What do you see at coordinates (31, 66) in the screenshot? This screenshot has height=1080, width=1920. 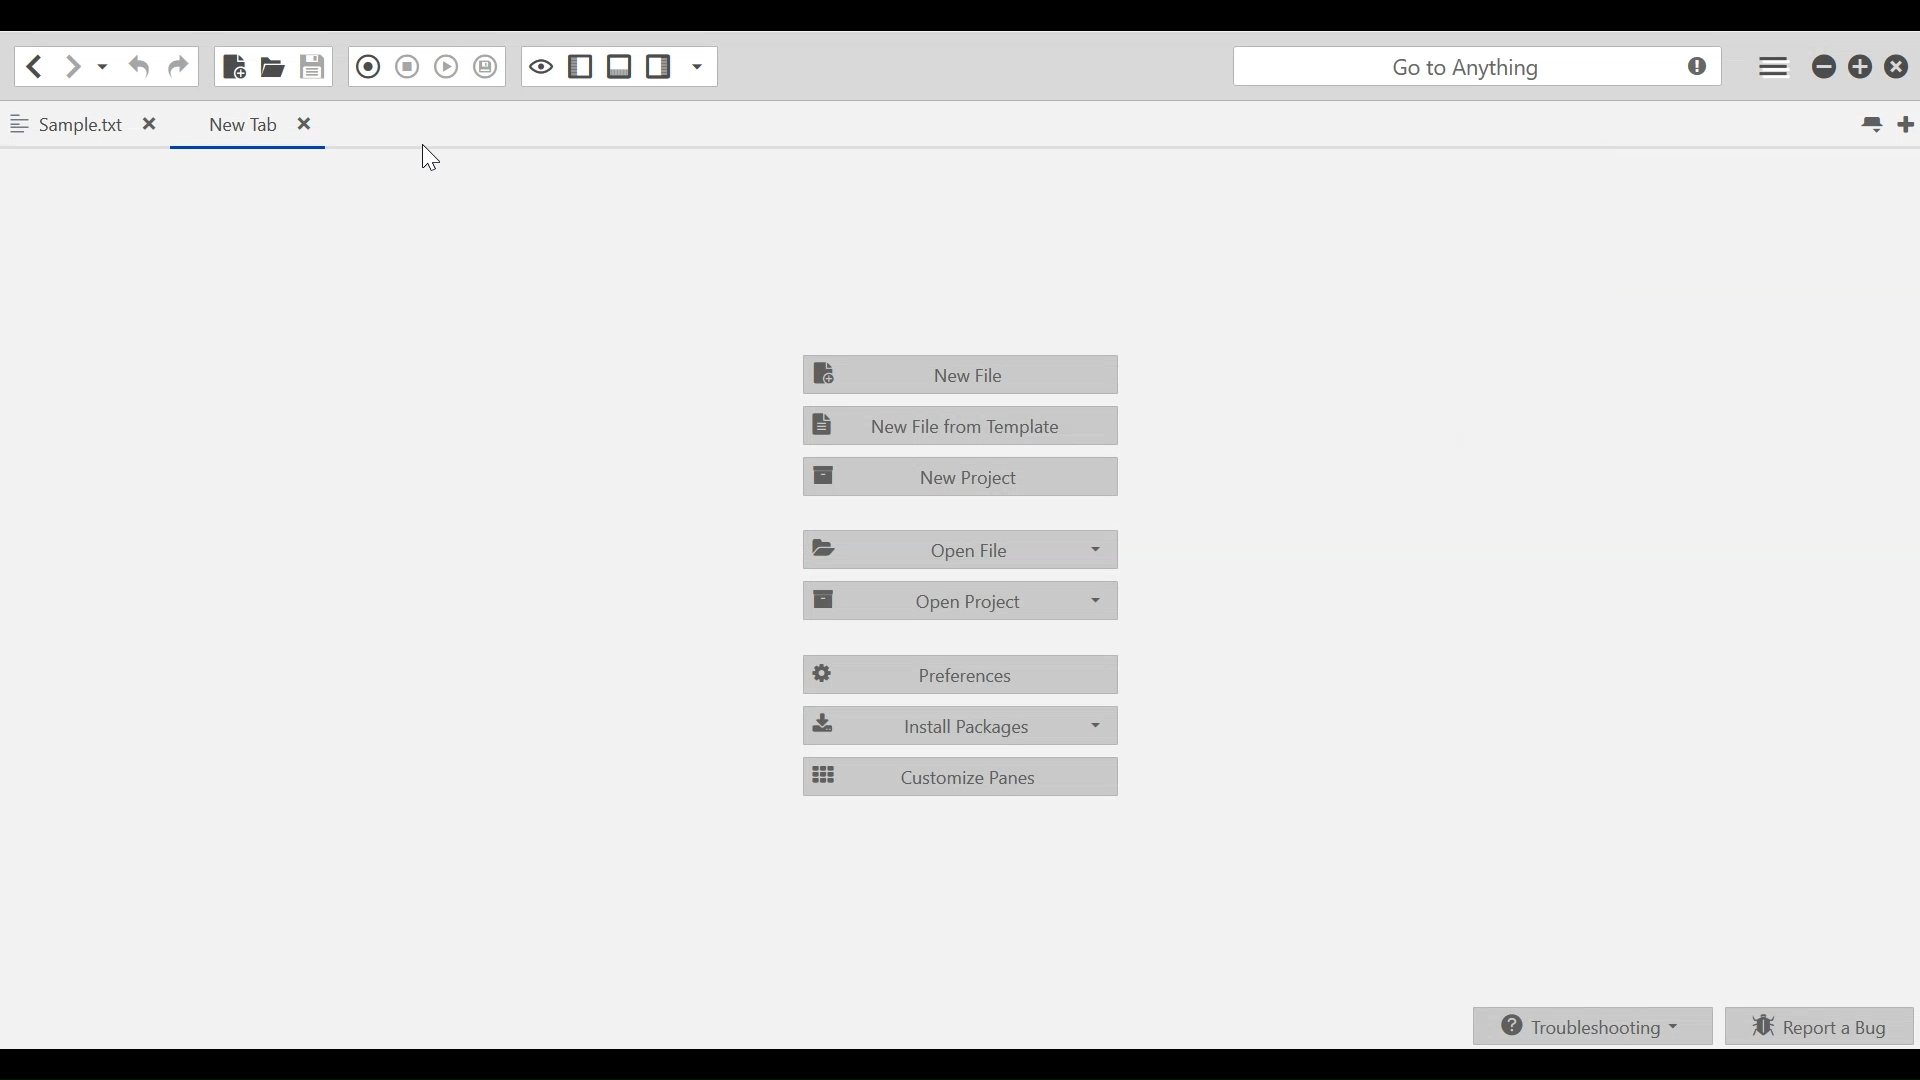 I see `Go Back on location` at bounding box center [31, 66].